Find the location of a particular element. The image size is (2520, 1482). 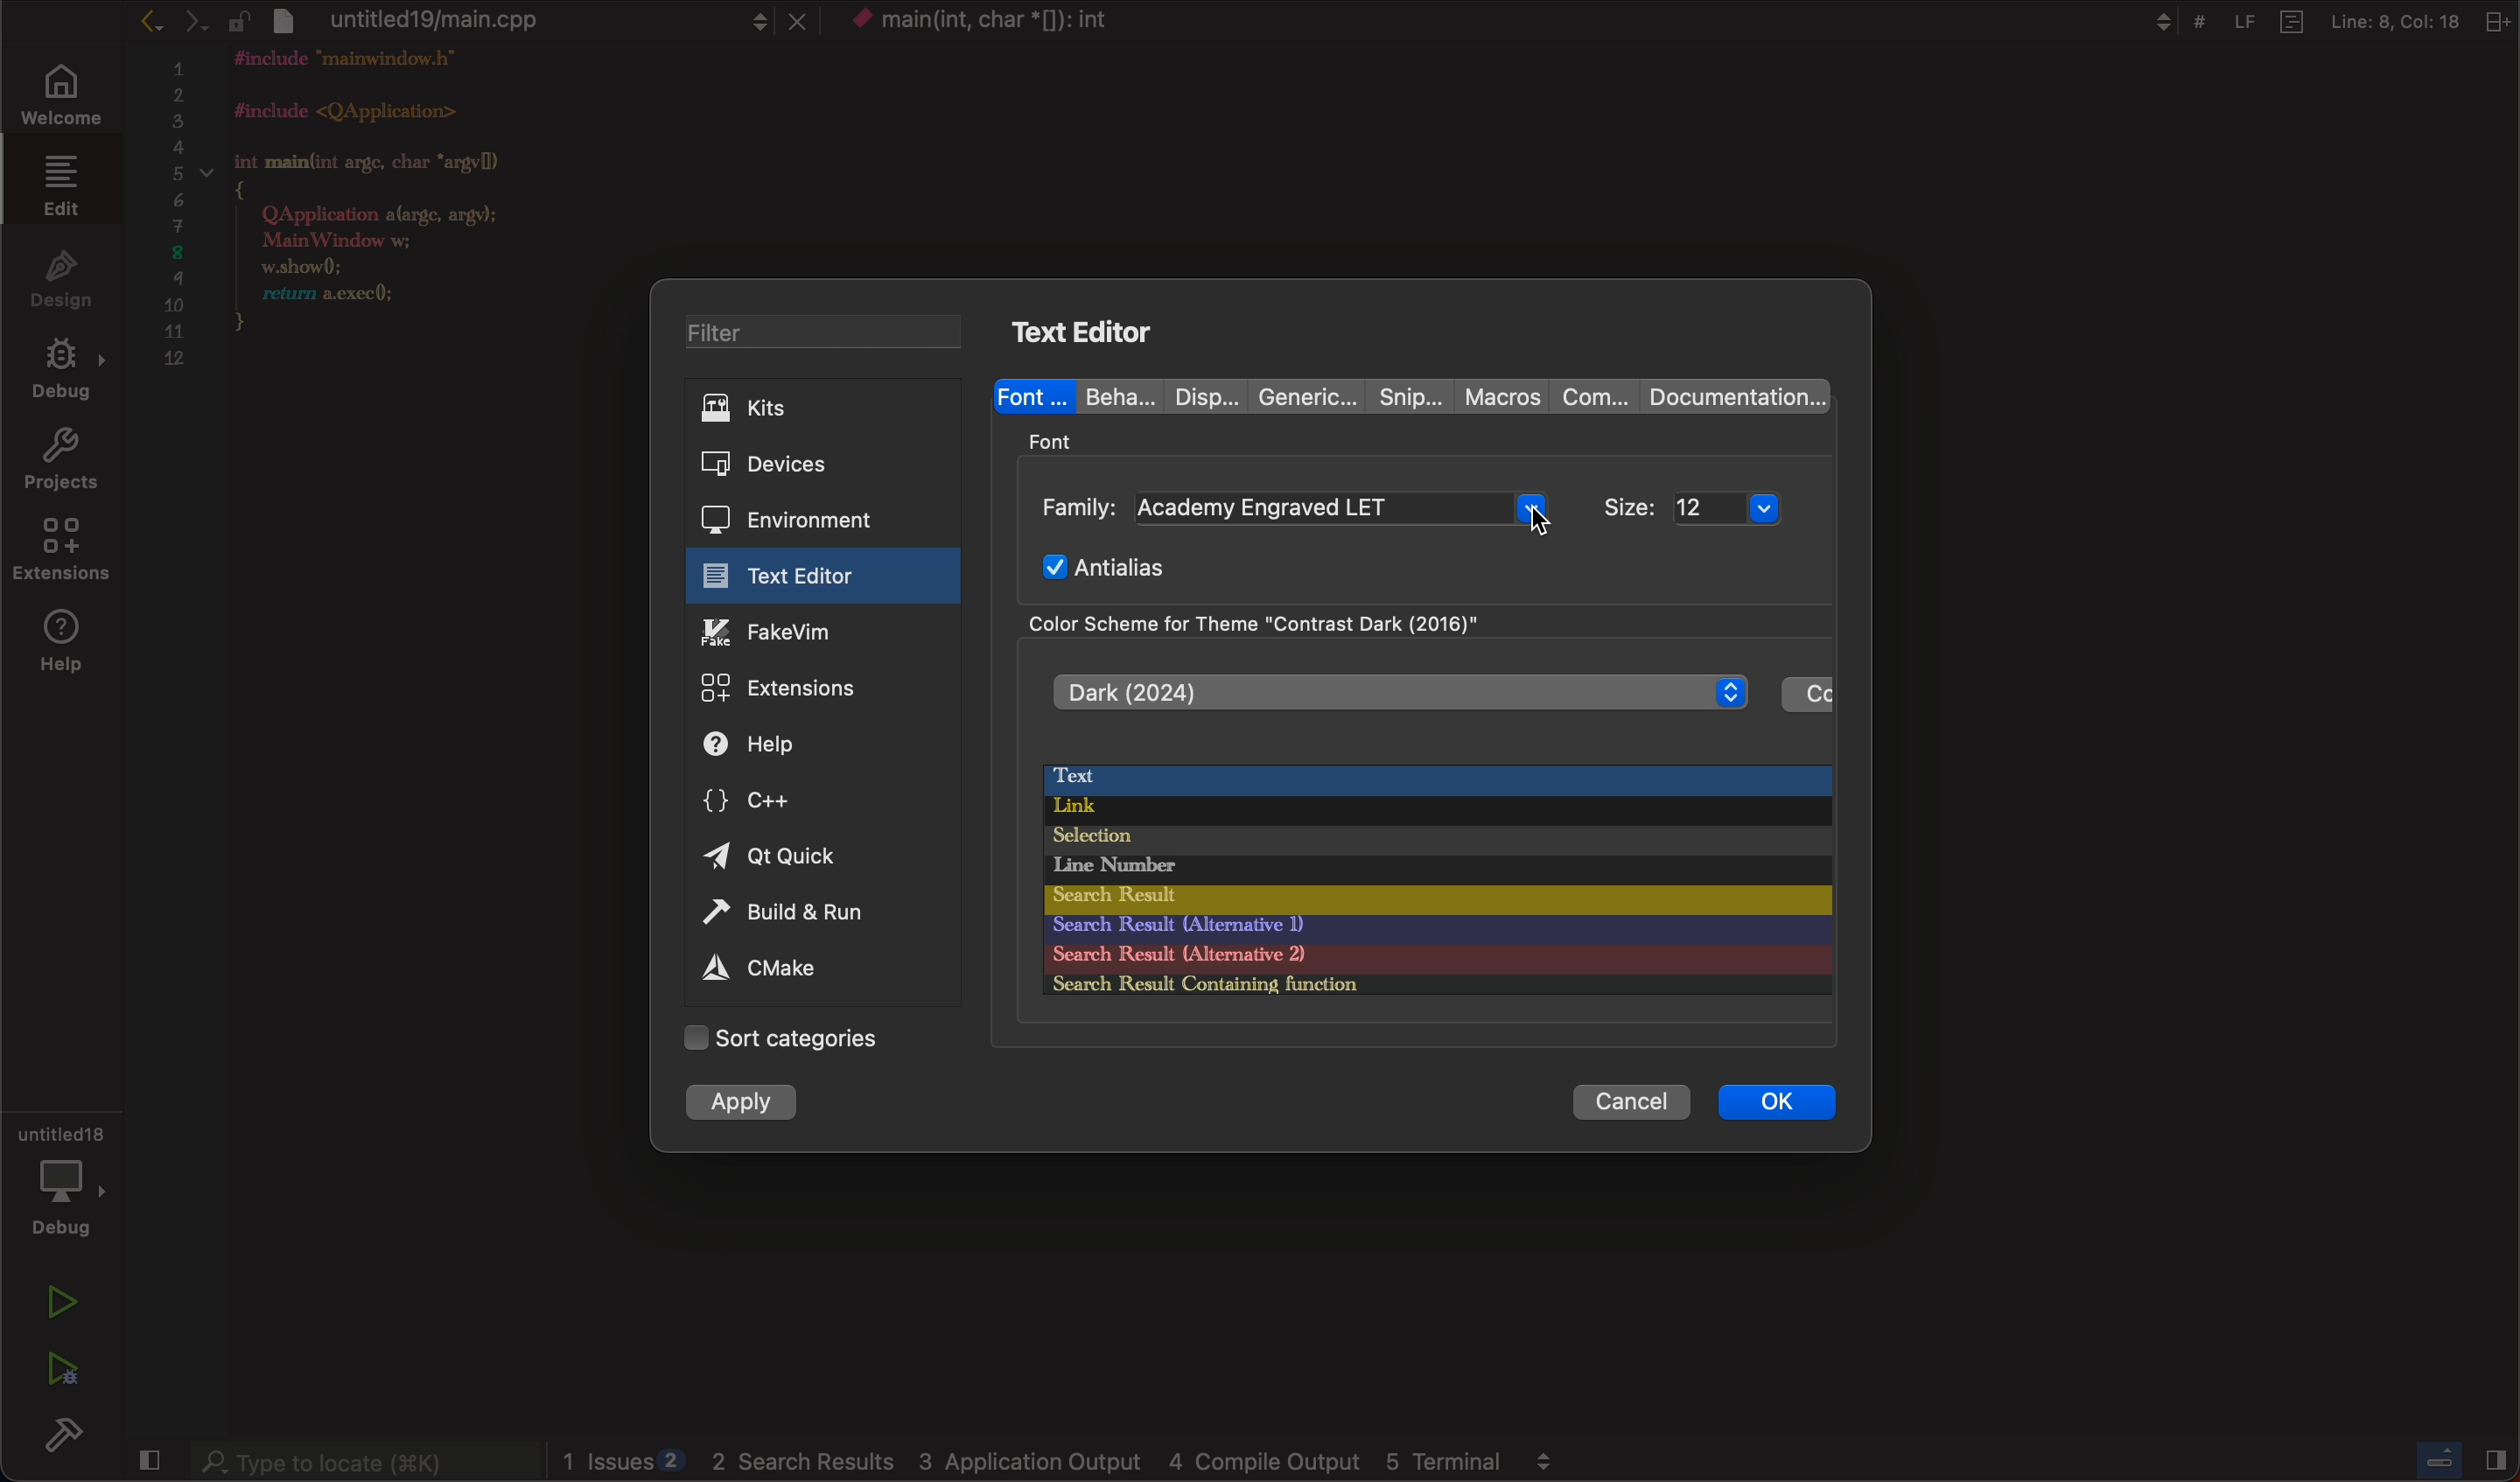

edit is located at coordinates (60, 189).